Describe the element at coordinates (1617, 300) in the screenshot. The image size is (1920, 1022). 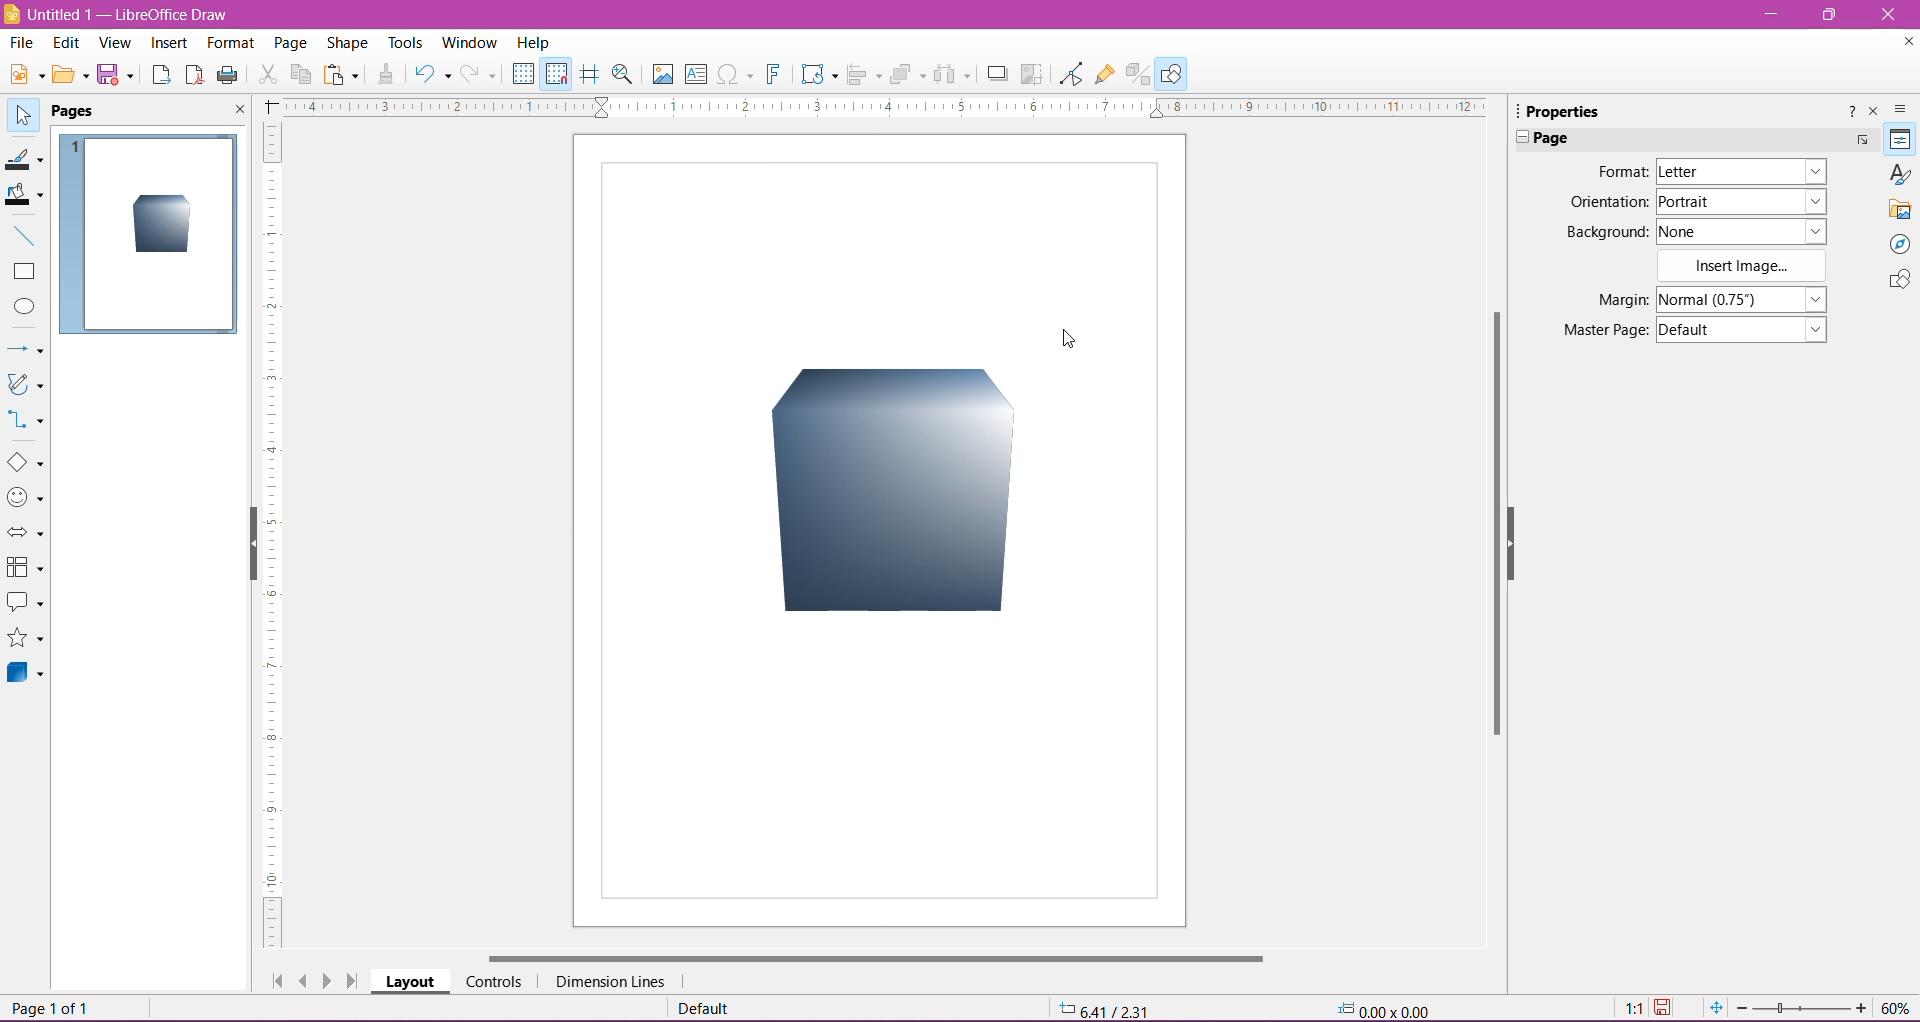
I see `Margin` at that location.